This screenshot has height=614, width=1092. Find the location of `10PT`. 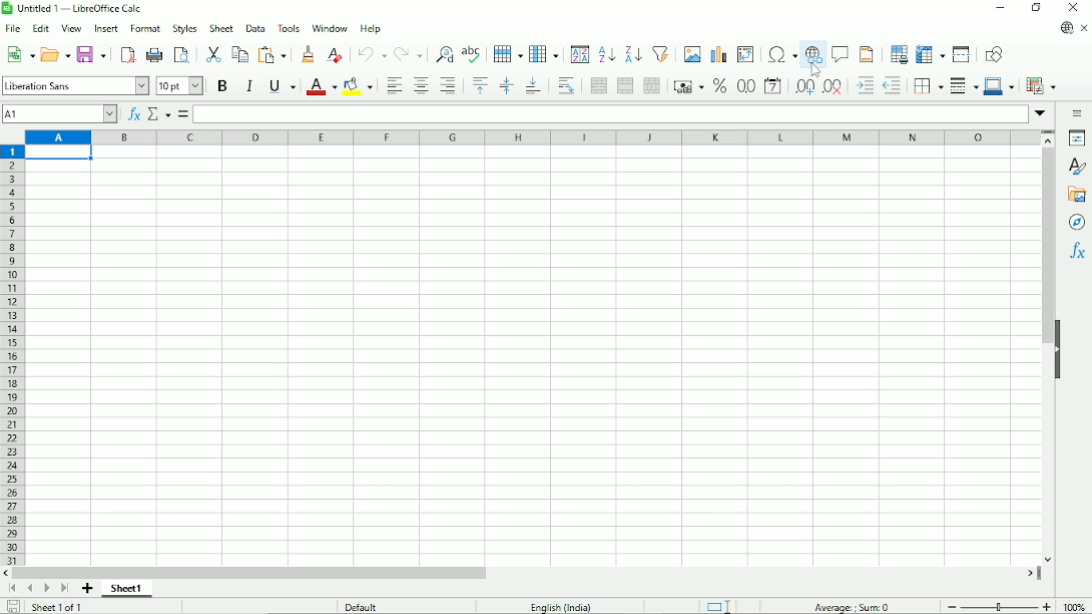

10PT is located at coordinates (180, 85).